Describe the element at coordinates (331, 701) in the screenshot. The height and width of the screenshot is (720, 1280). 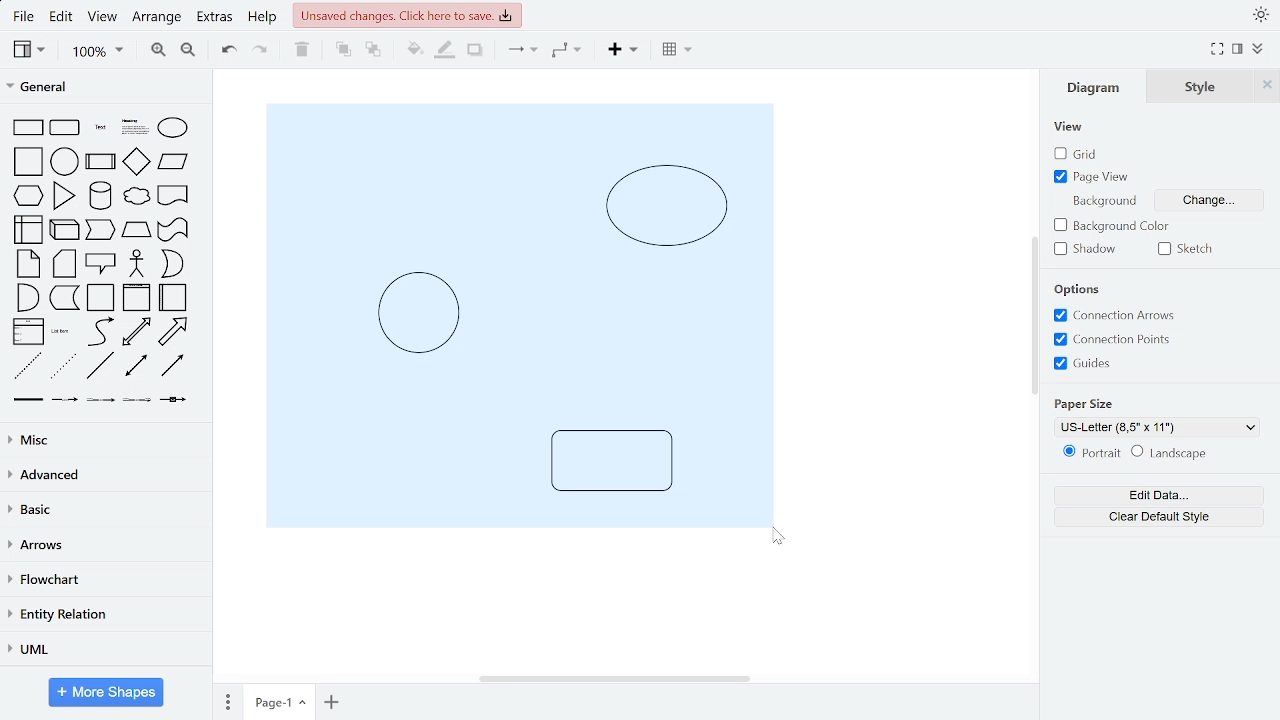
I see `insert page` at that location.